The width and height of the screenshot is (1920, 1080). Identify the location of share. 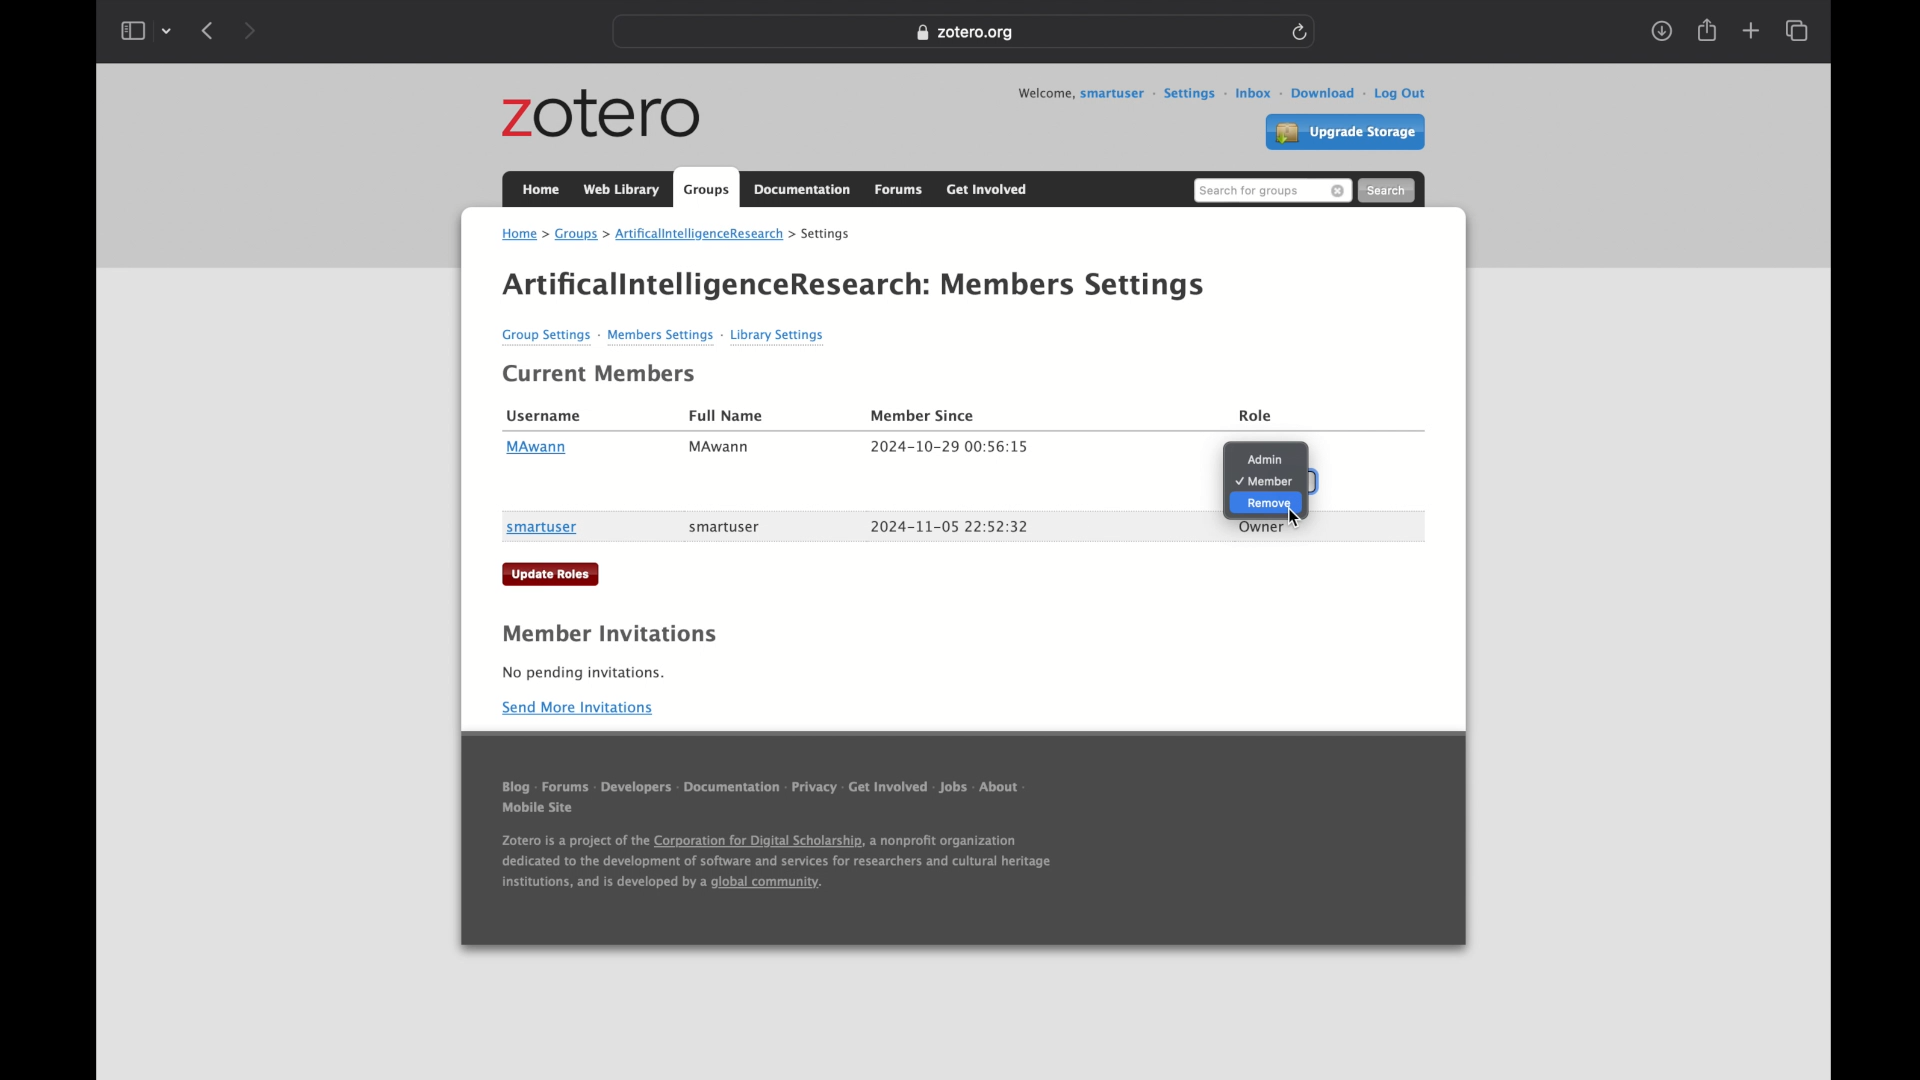
(1707, 30).